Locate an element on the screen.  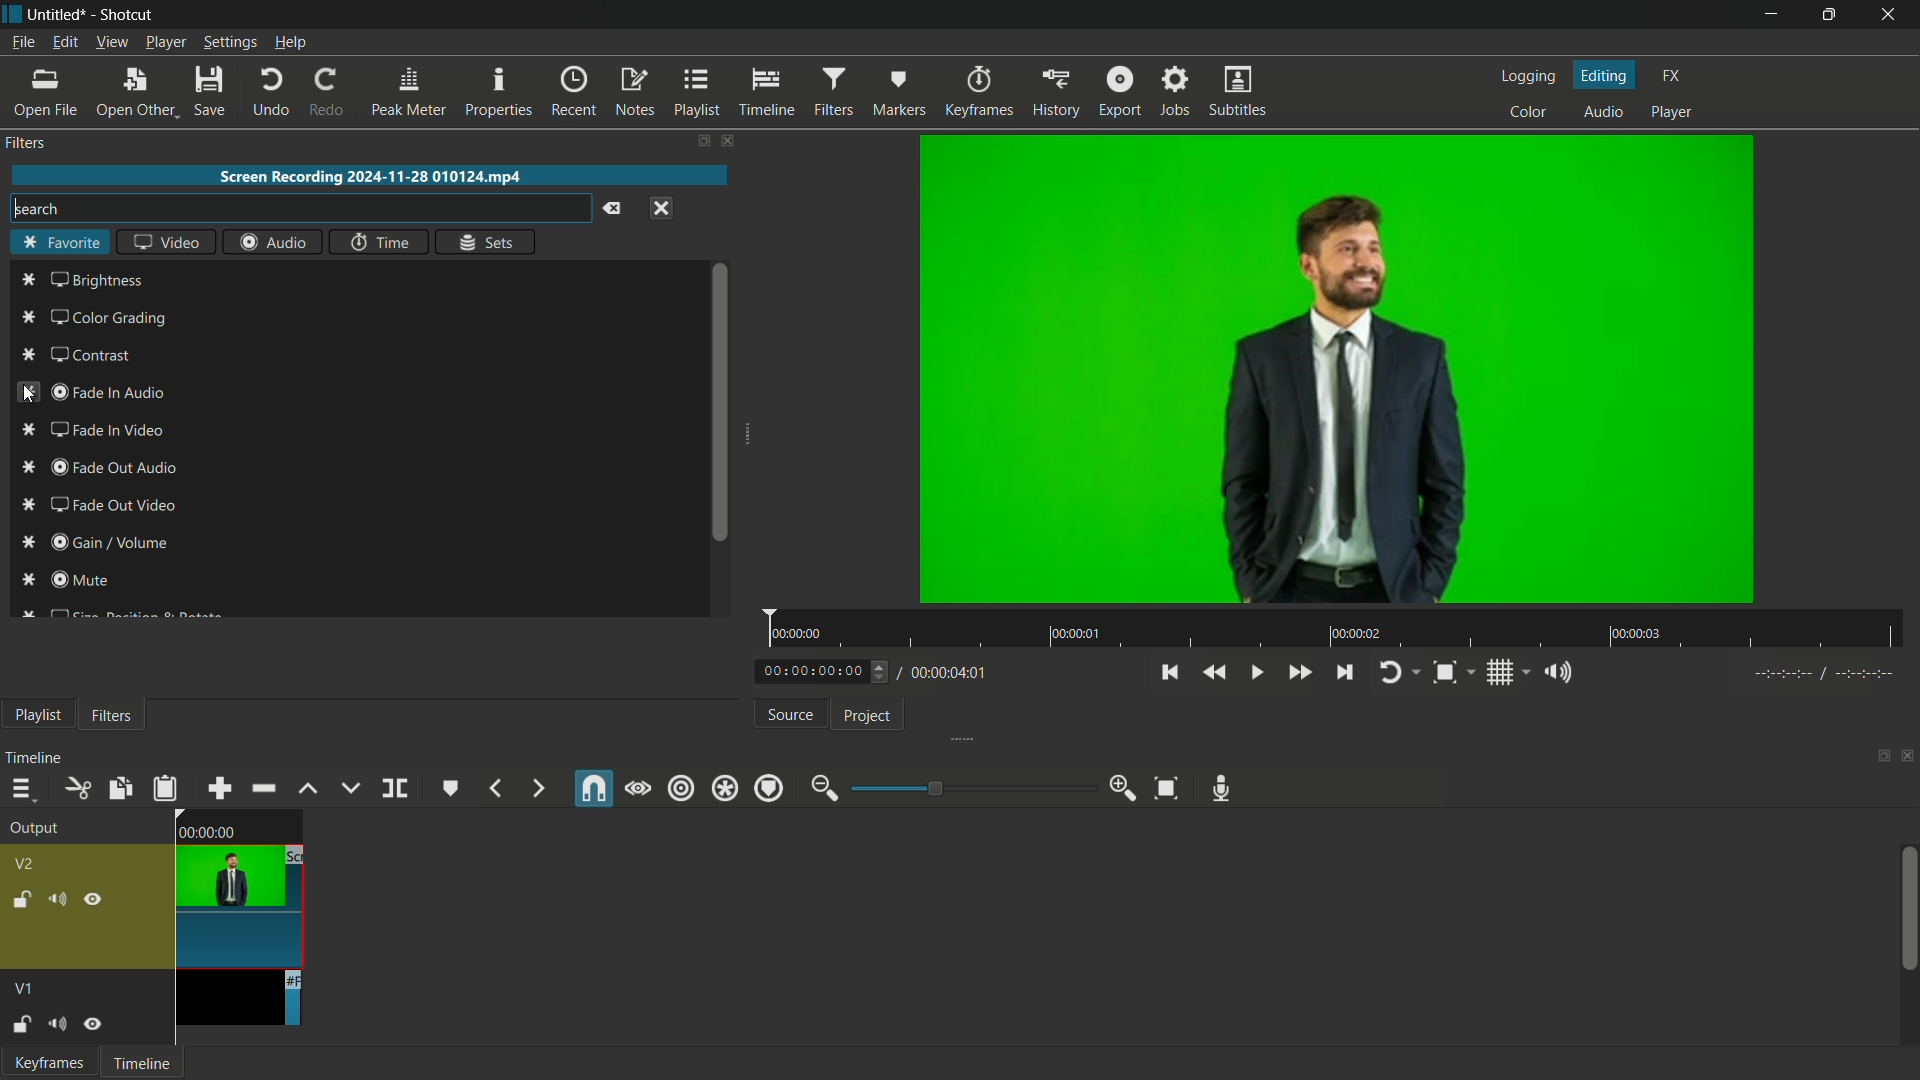
player is located at coordinates (1671, 114).